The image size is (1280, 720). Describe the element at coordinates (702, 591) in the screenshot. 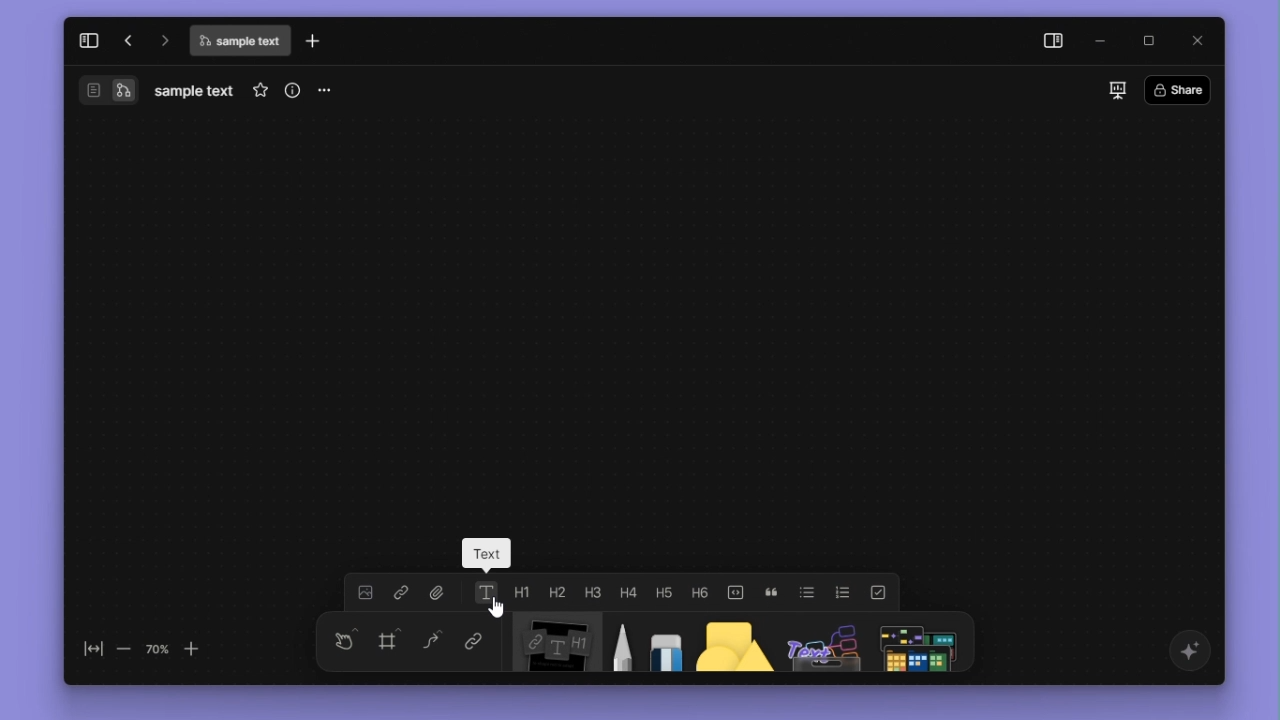

I see `heading 6` at that location.